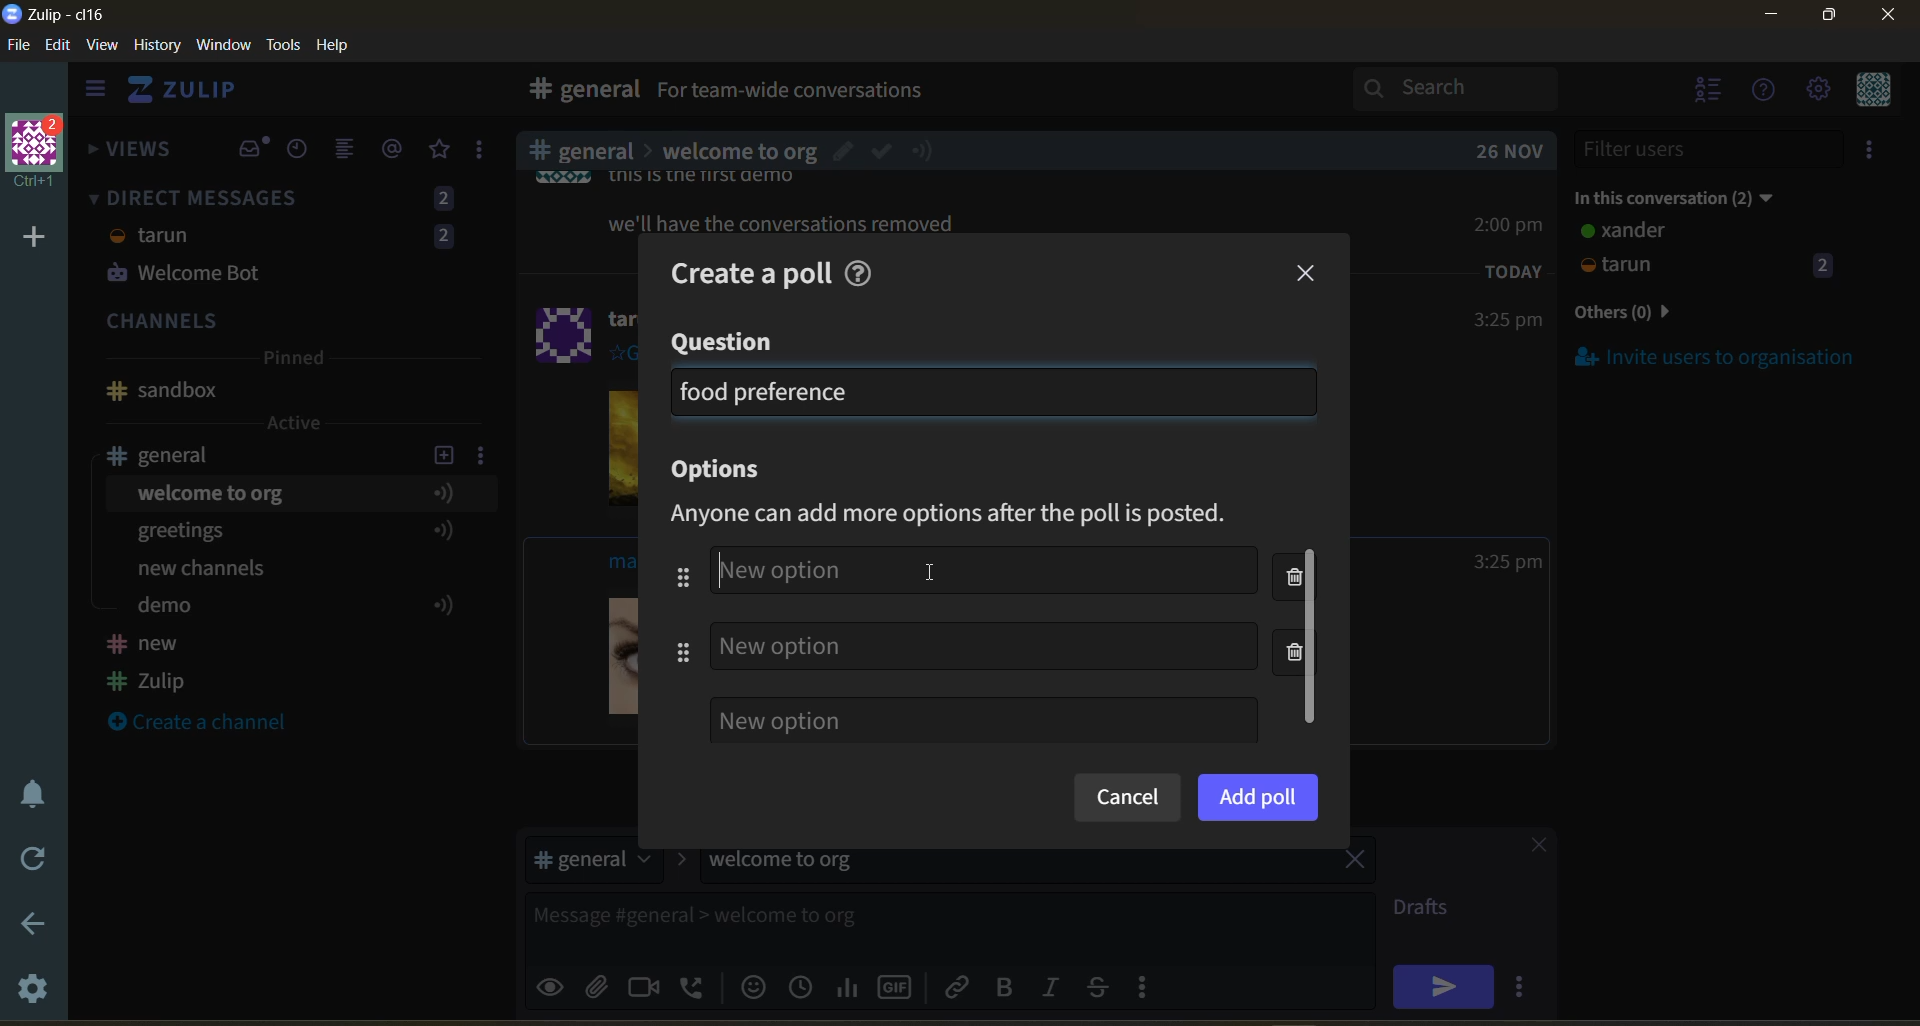  I want to click on users and status, so click(1709, 252).